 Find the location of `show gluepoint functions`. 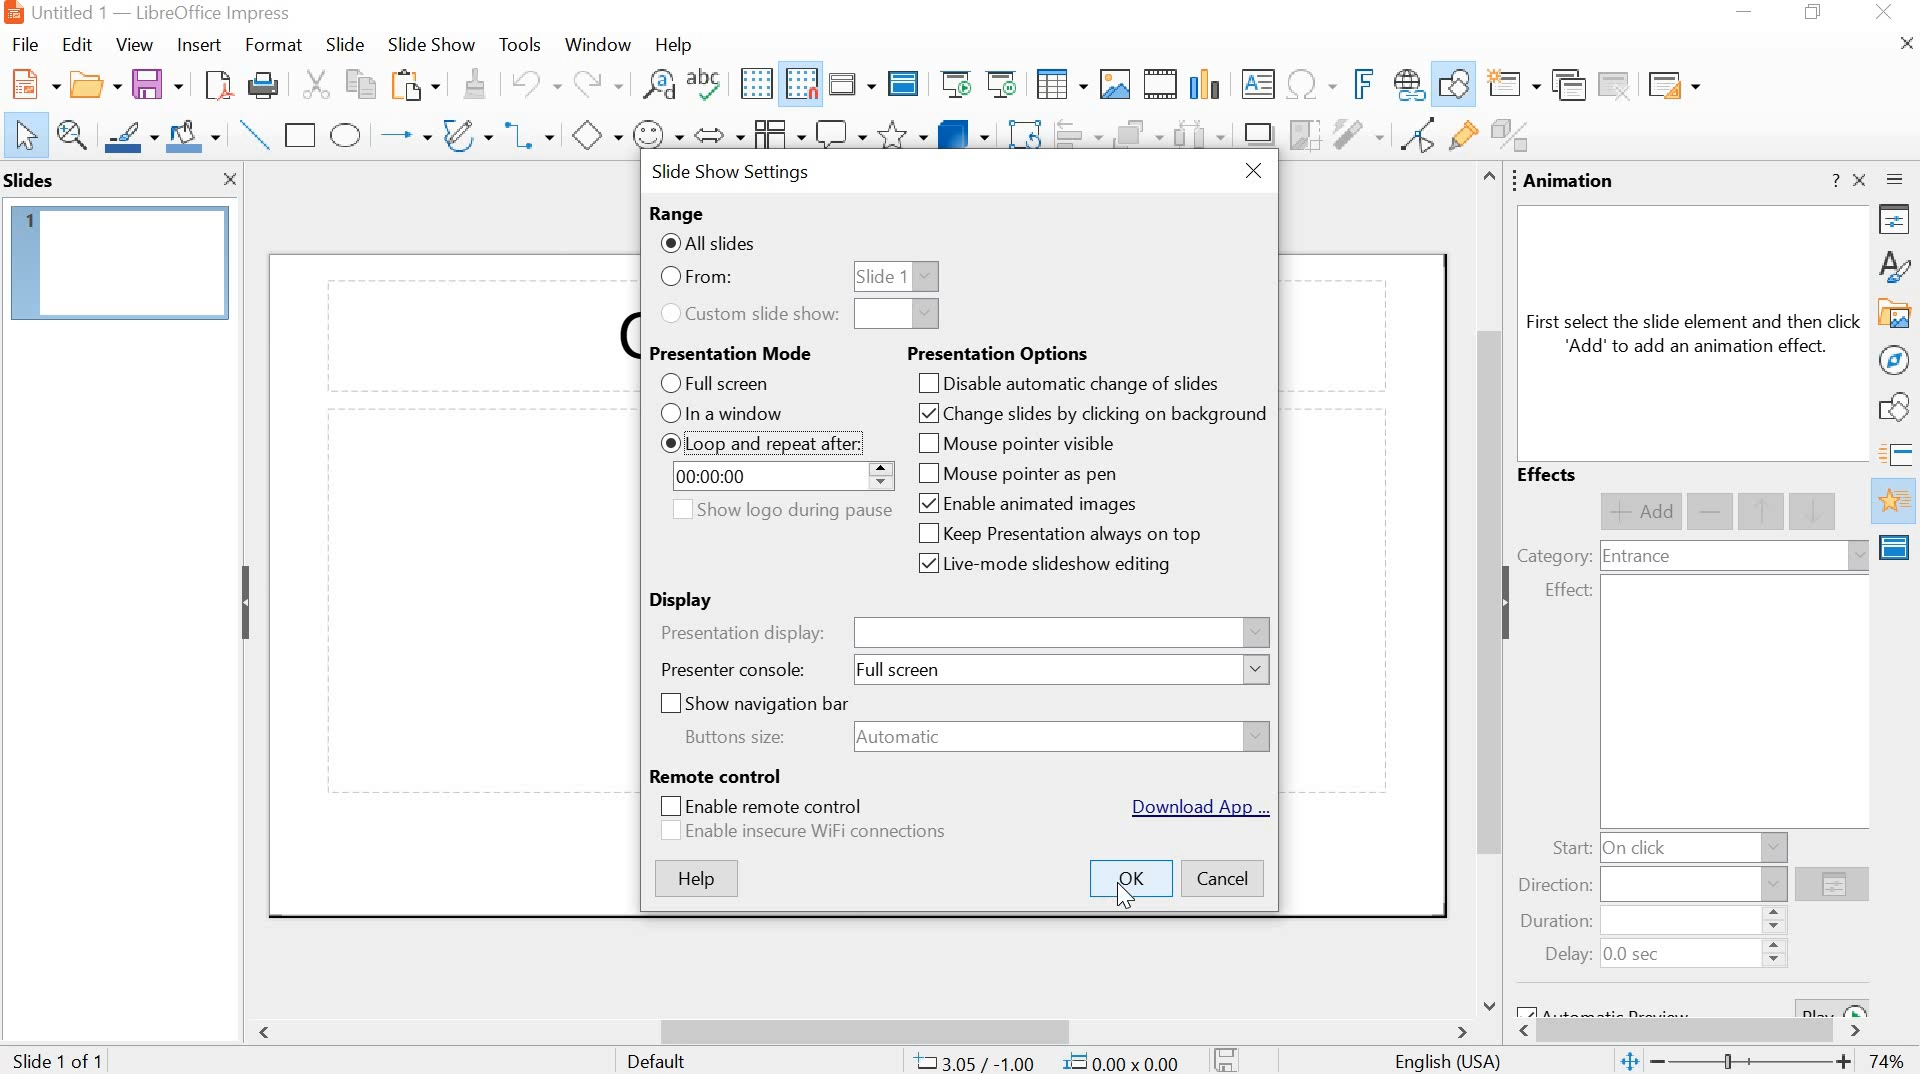

show gluepoint functions is located at coordinates (1459, 137).